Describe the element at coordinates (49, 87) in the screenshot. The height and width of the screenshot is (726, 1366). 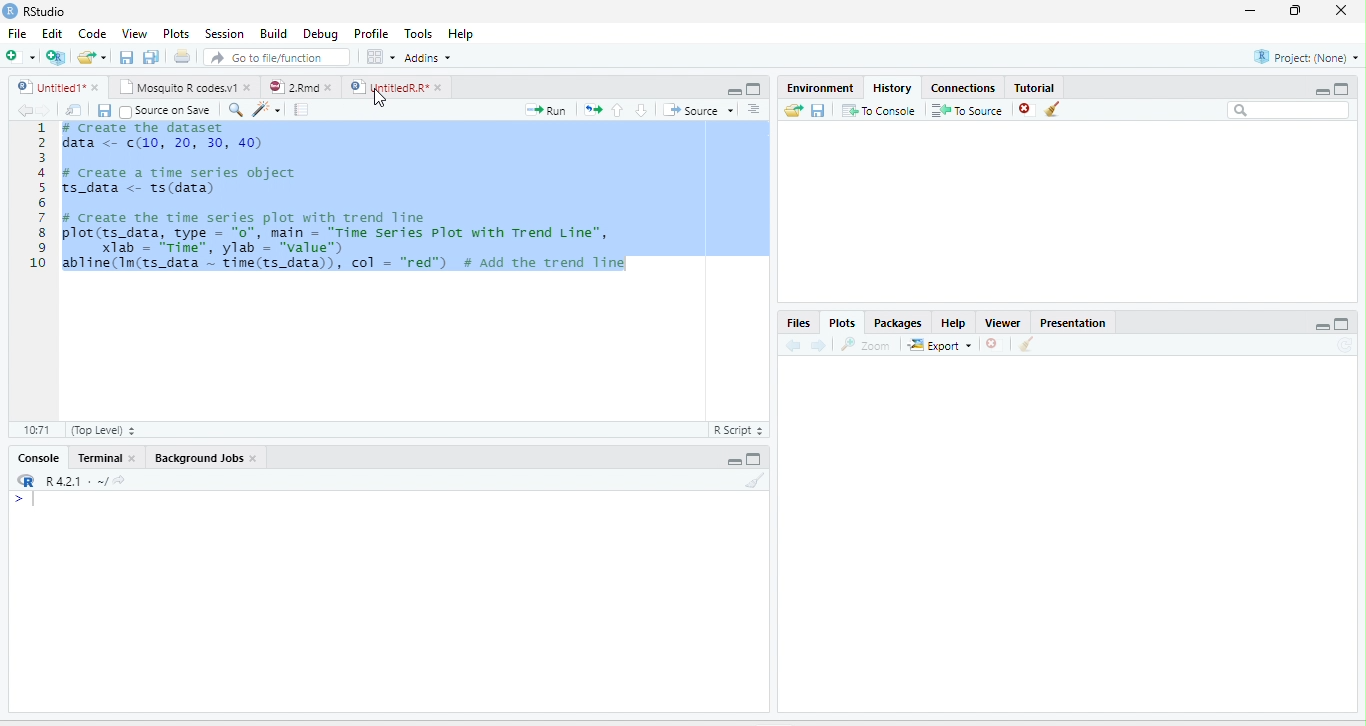
I see `Untitled1*` at that location.